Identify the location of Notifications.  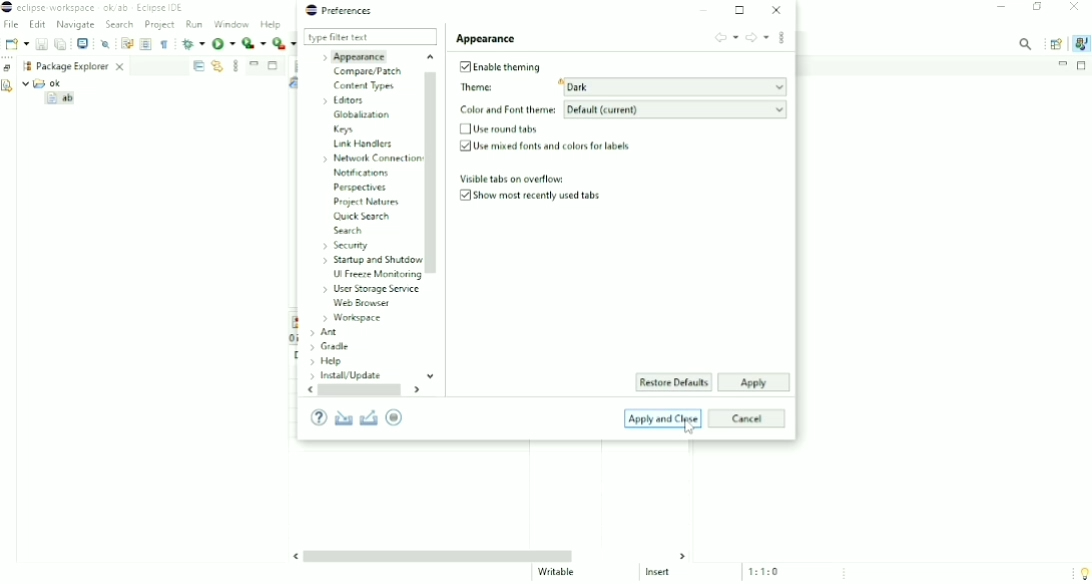
(363, 173).